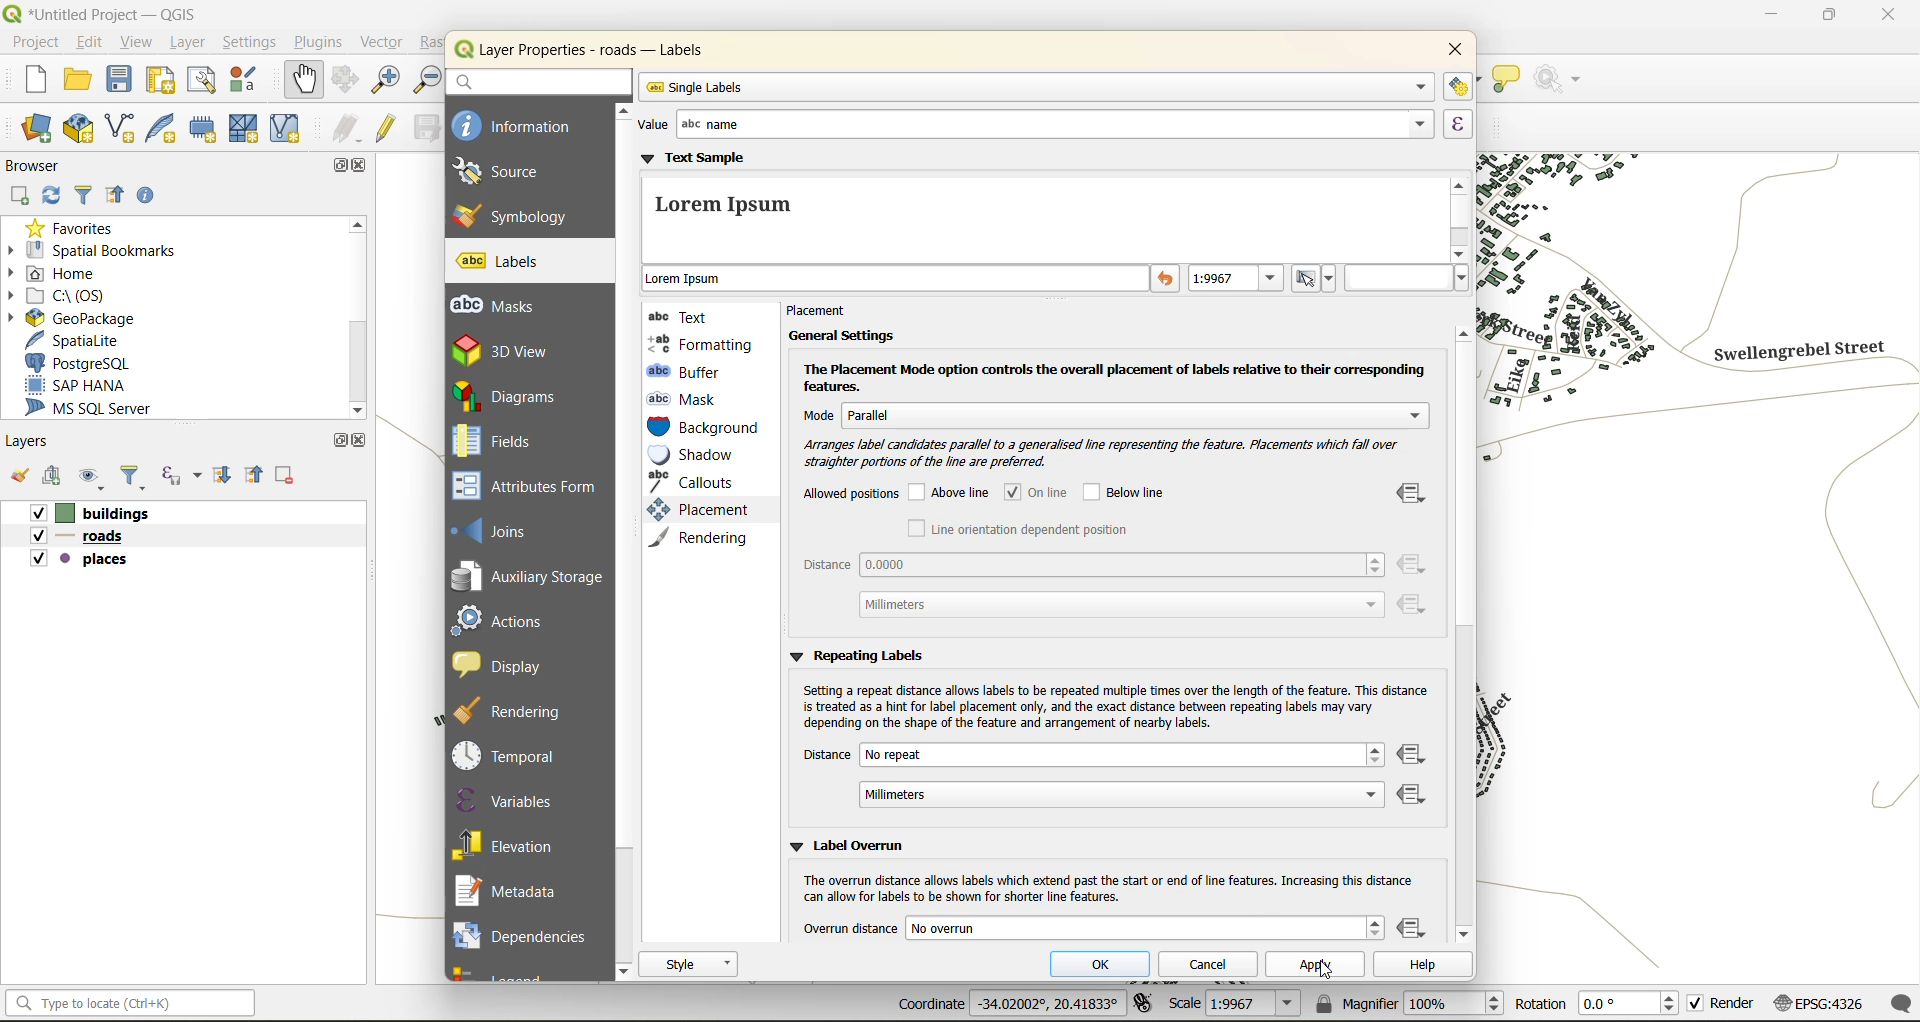  What do you see at coordinates (102, 13) in the screenshot?
I see `file name and app name` at bounding box center [102, 13].